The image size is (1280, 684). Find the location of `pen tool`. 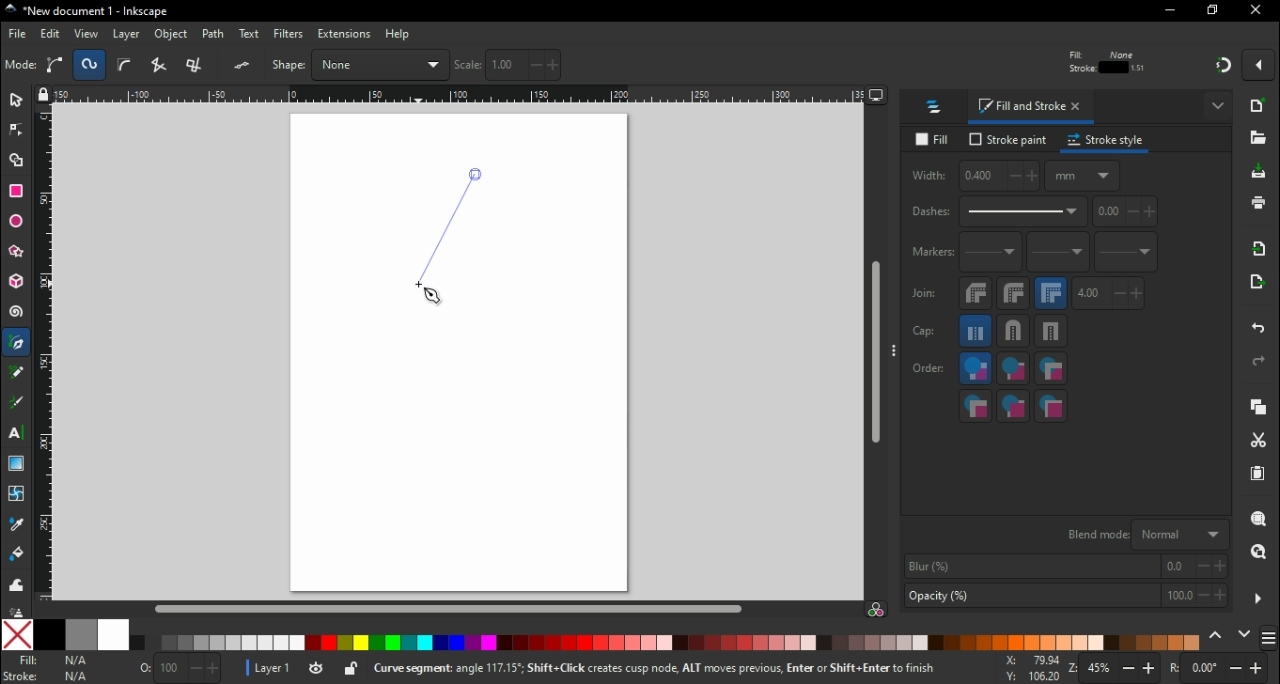

pen tool is located at coordinates (18, 343).